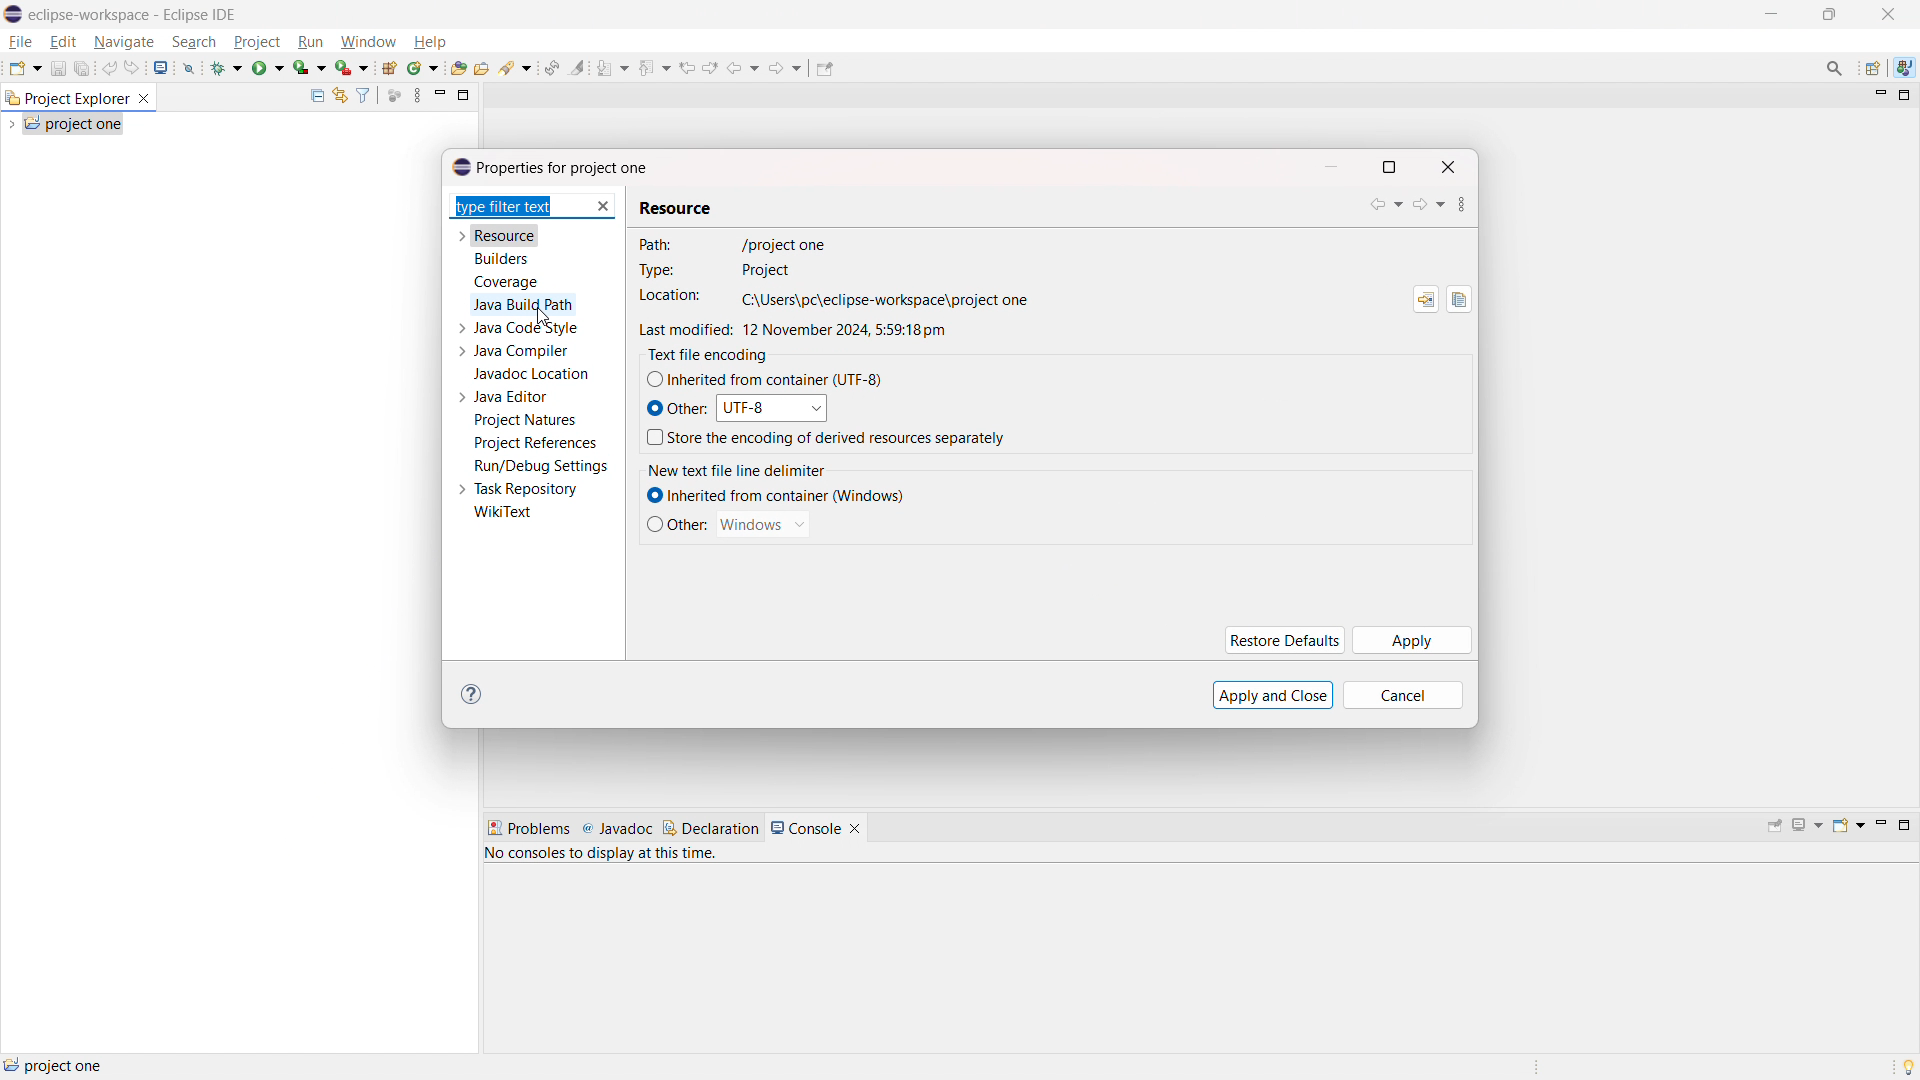  What do you see at coordinates (612, 68) in the screenshot?
I see `next annotation` at bounding box center [612, 68].